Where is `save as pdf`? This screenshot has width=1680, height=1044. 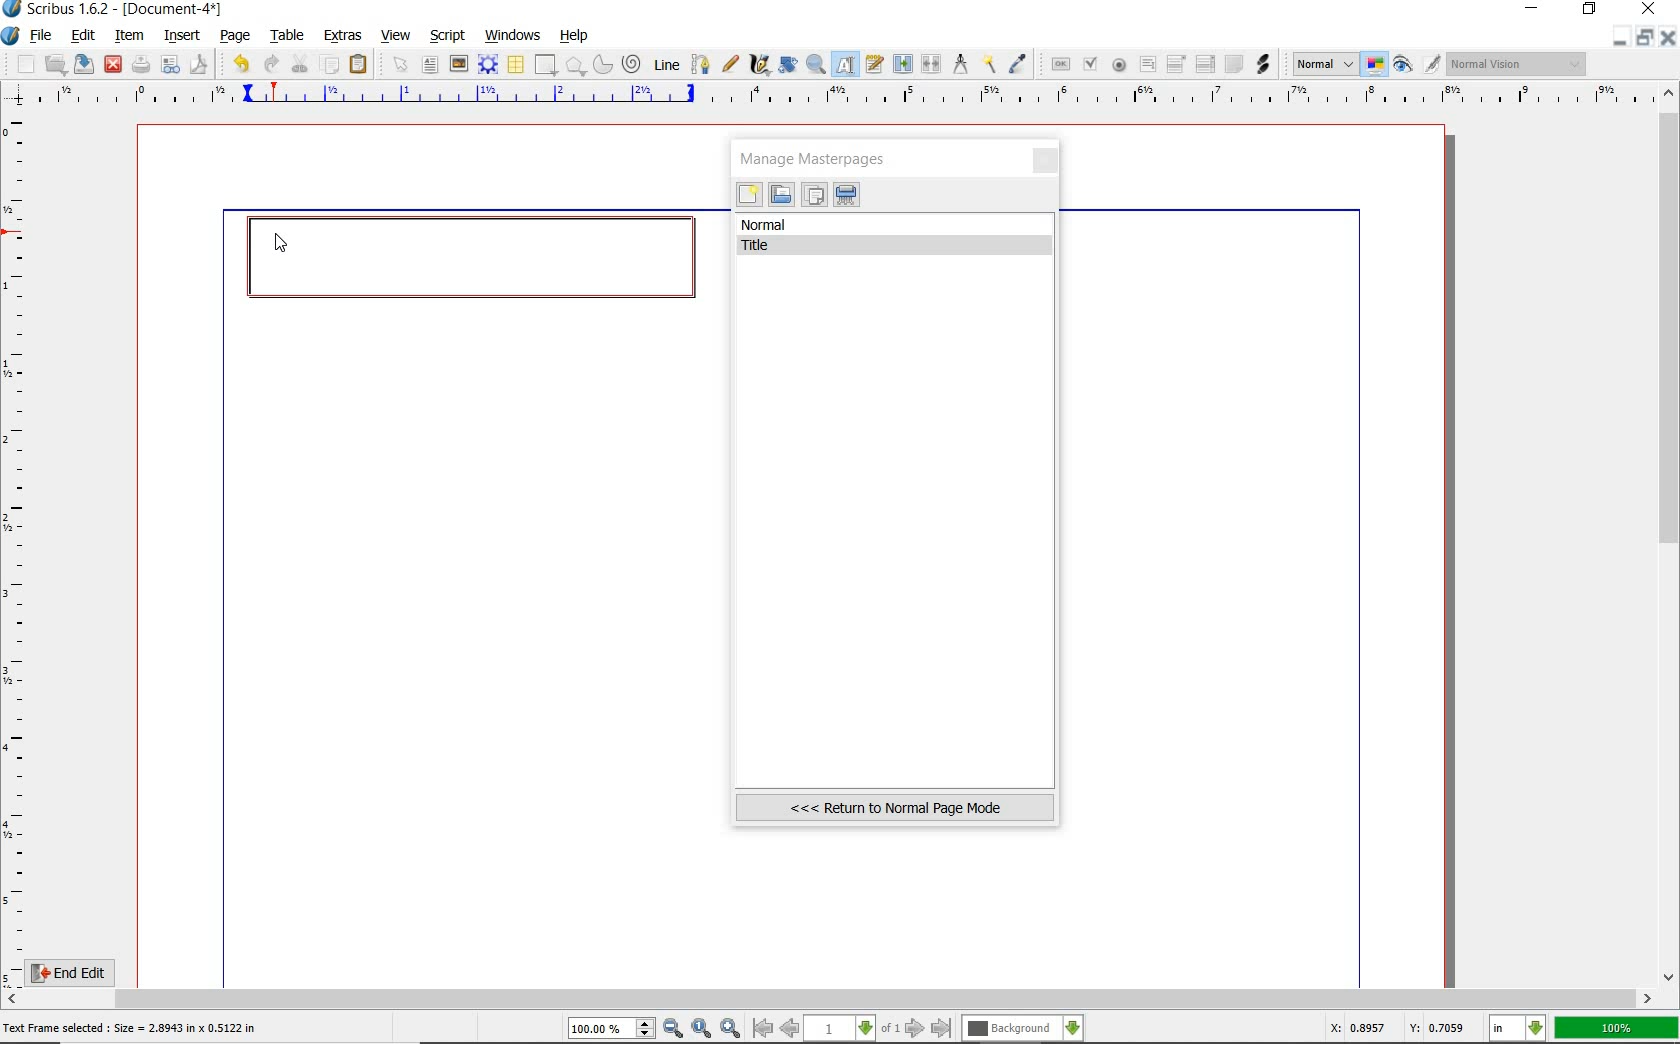
save as pdf is located at coordinates (197, 64).